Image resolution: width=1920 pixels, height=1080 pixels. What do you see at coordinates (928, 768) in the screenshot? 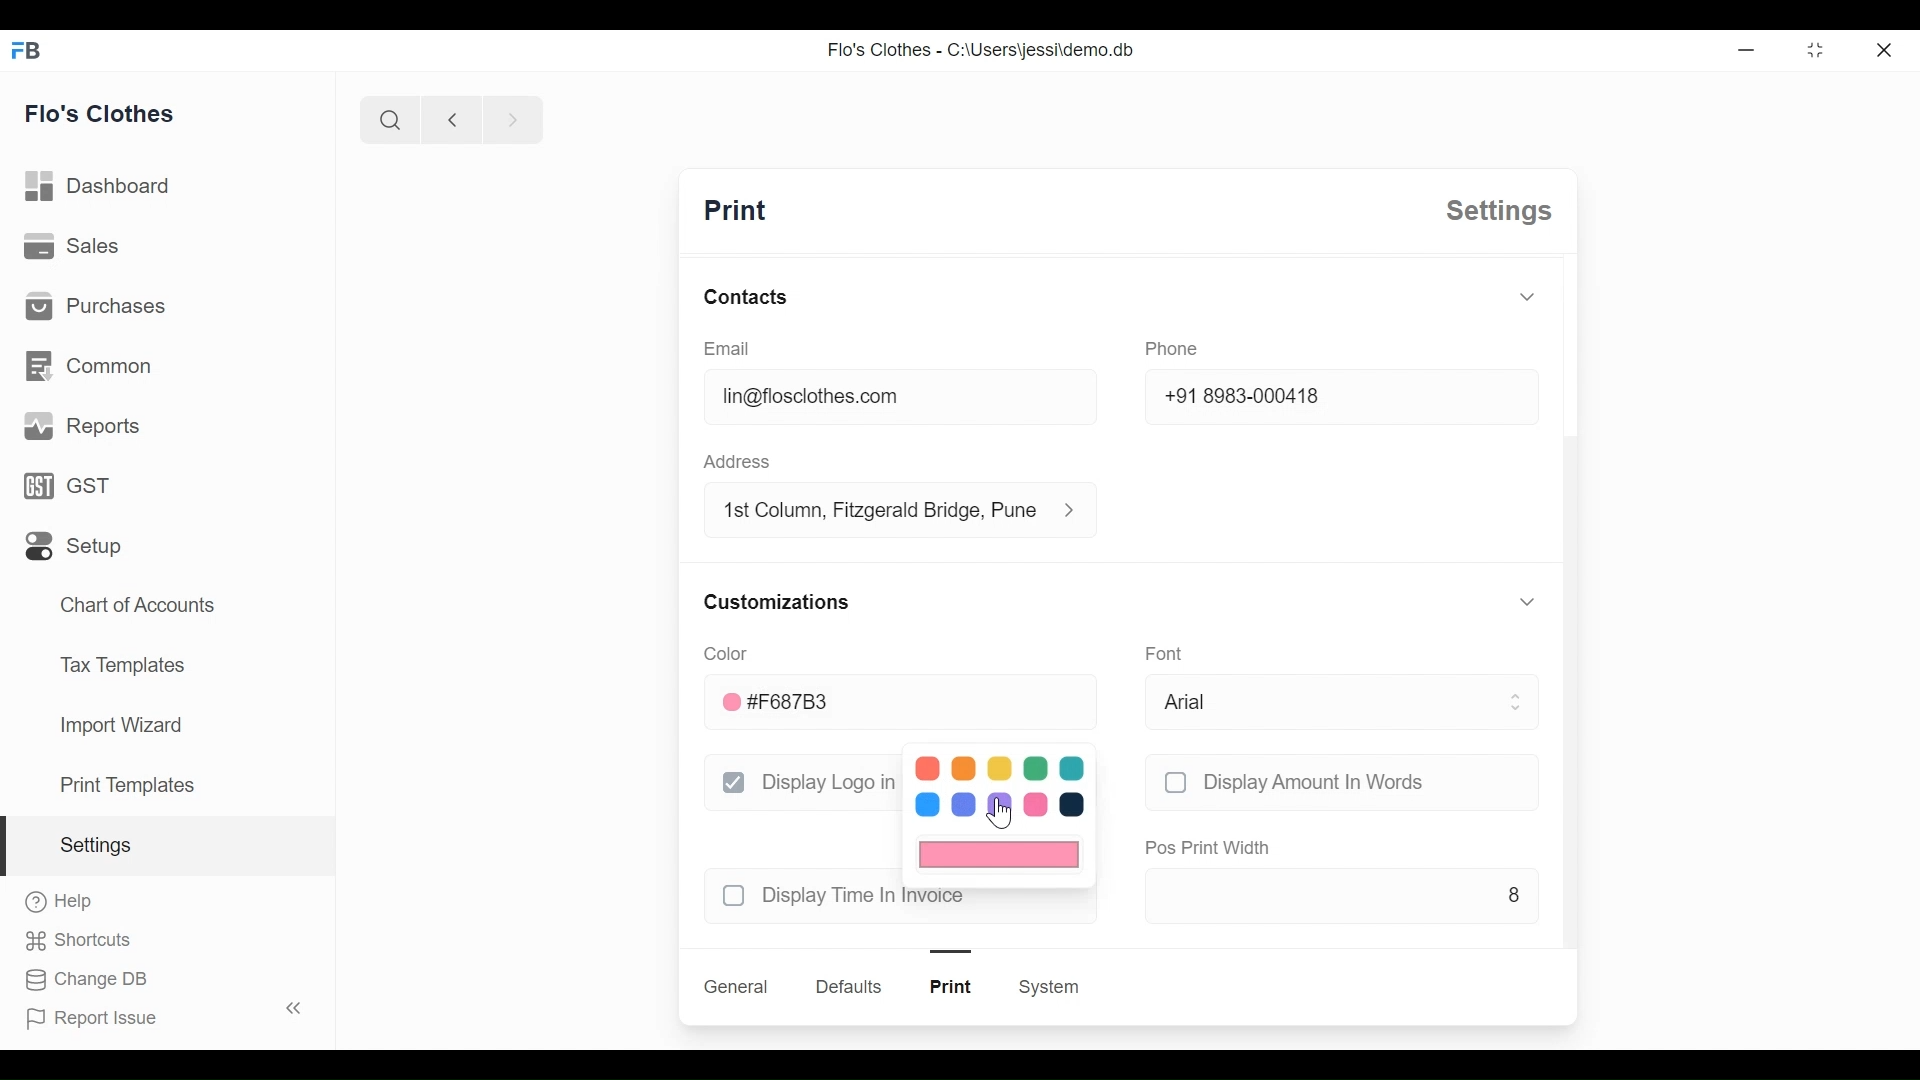
I see `color 1` at bounding box center [928, 768].